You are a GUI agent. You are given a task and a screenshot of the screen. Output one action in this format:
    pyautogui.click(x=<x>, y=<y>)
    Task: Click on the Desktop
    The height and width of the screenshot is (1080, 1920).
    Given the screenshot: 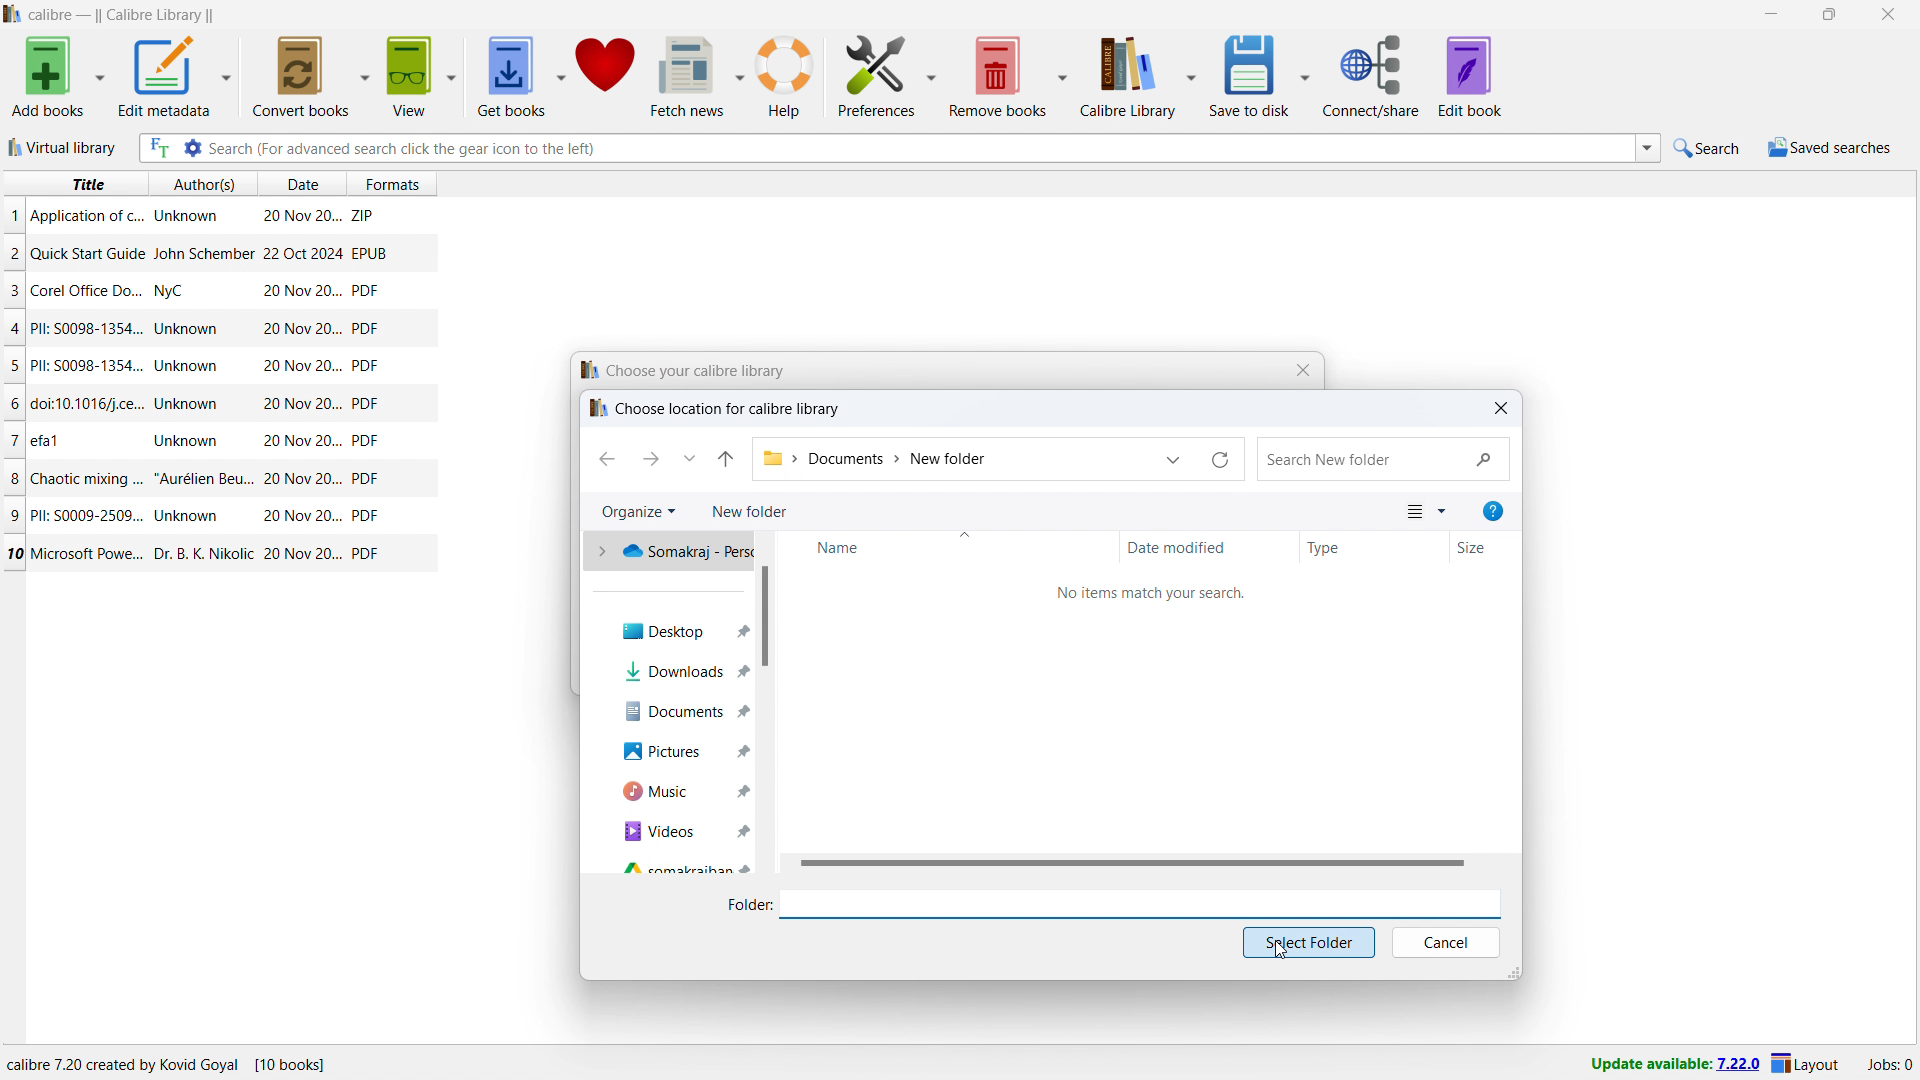 What is the action you would take?
    pyautogui.click(x=671, y=632)
    